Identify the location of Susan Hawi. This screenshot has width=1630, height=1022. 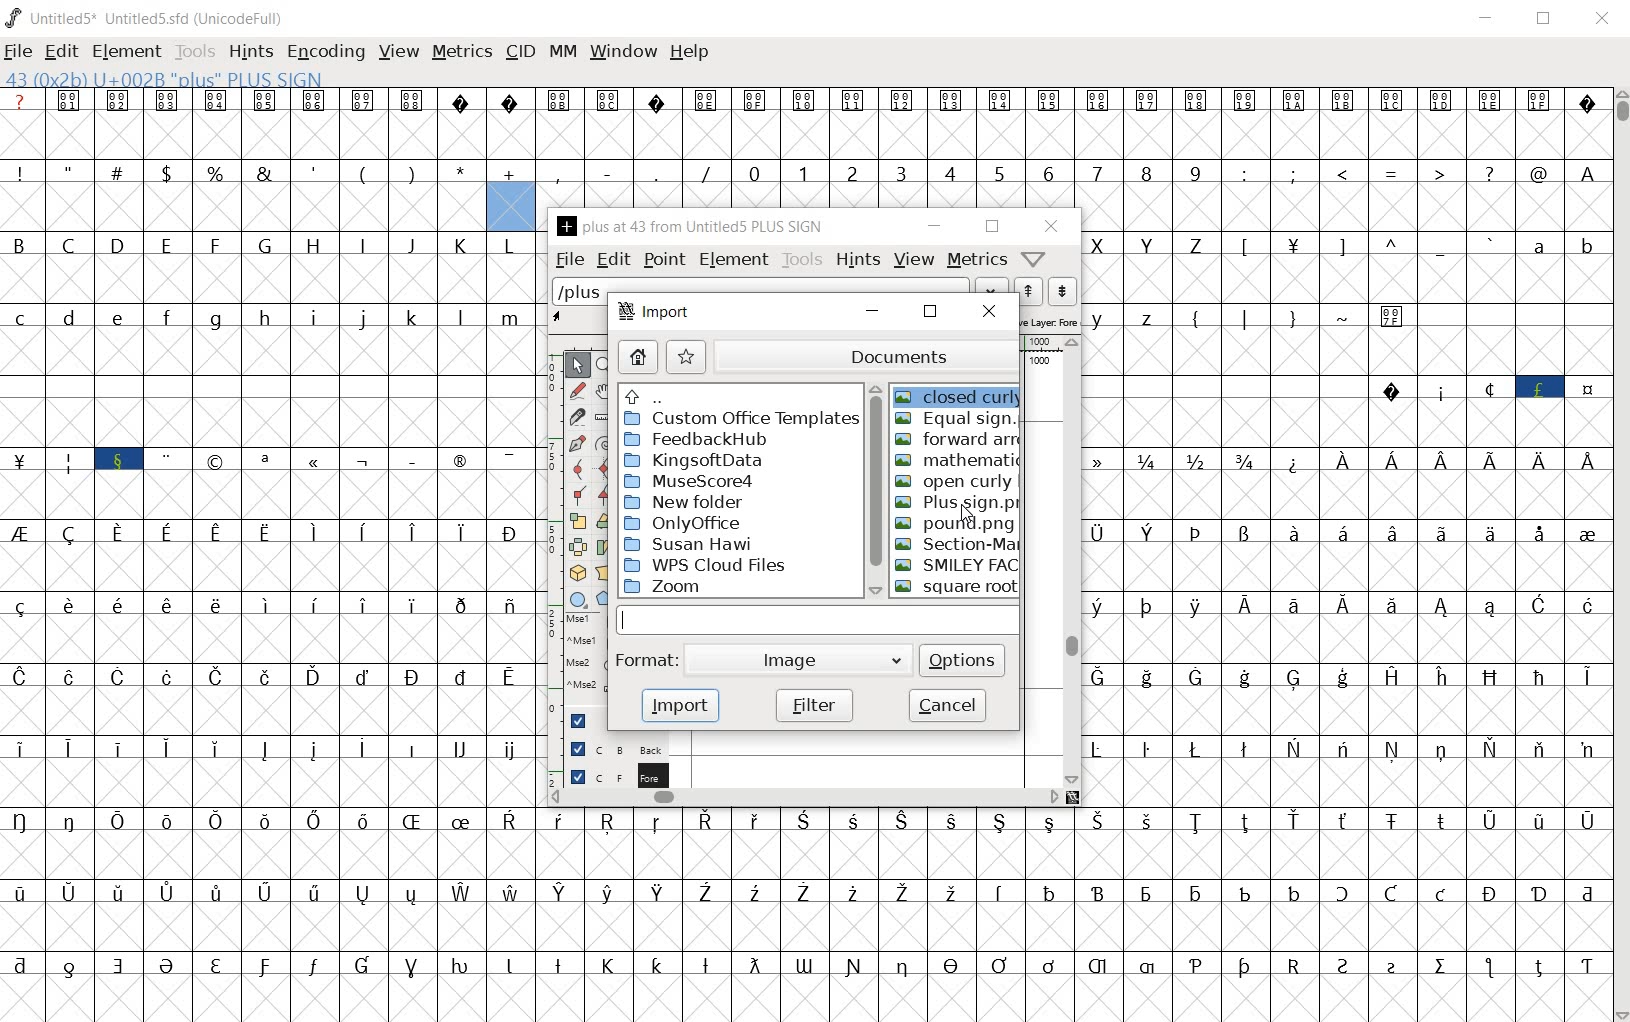
(693, 544).